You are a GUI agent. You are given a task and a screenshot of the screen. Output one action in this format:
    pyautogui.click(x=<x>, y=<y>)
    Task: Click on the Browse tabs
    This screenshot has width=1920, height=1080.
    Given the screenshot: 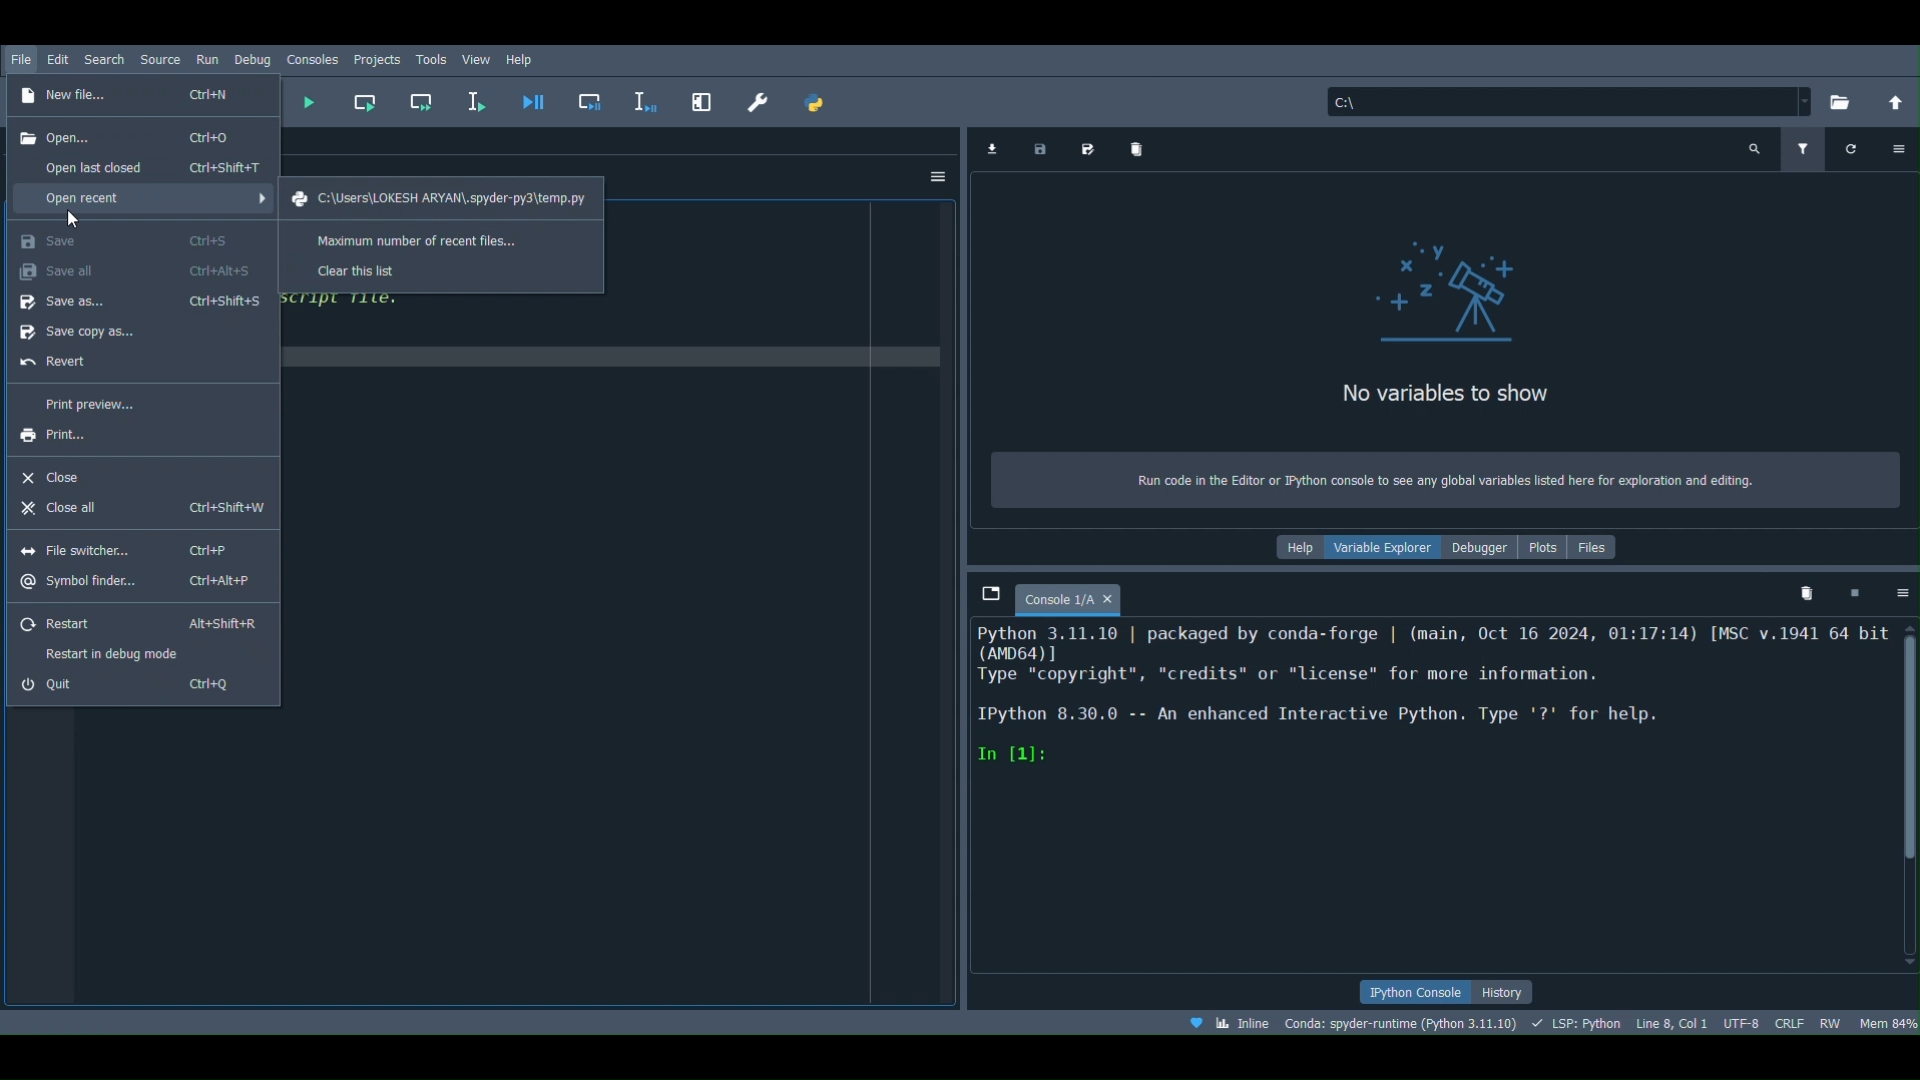 What is the action you would take?
    pyautogui.click(x=988, y=589)
    